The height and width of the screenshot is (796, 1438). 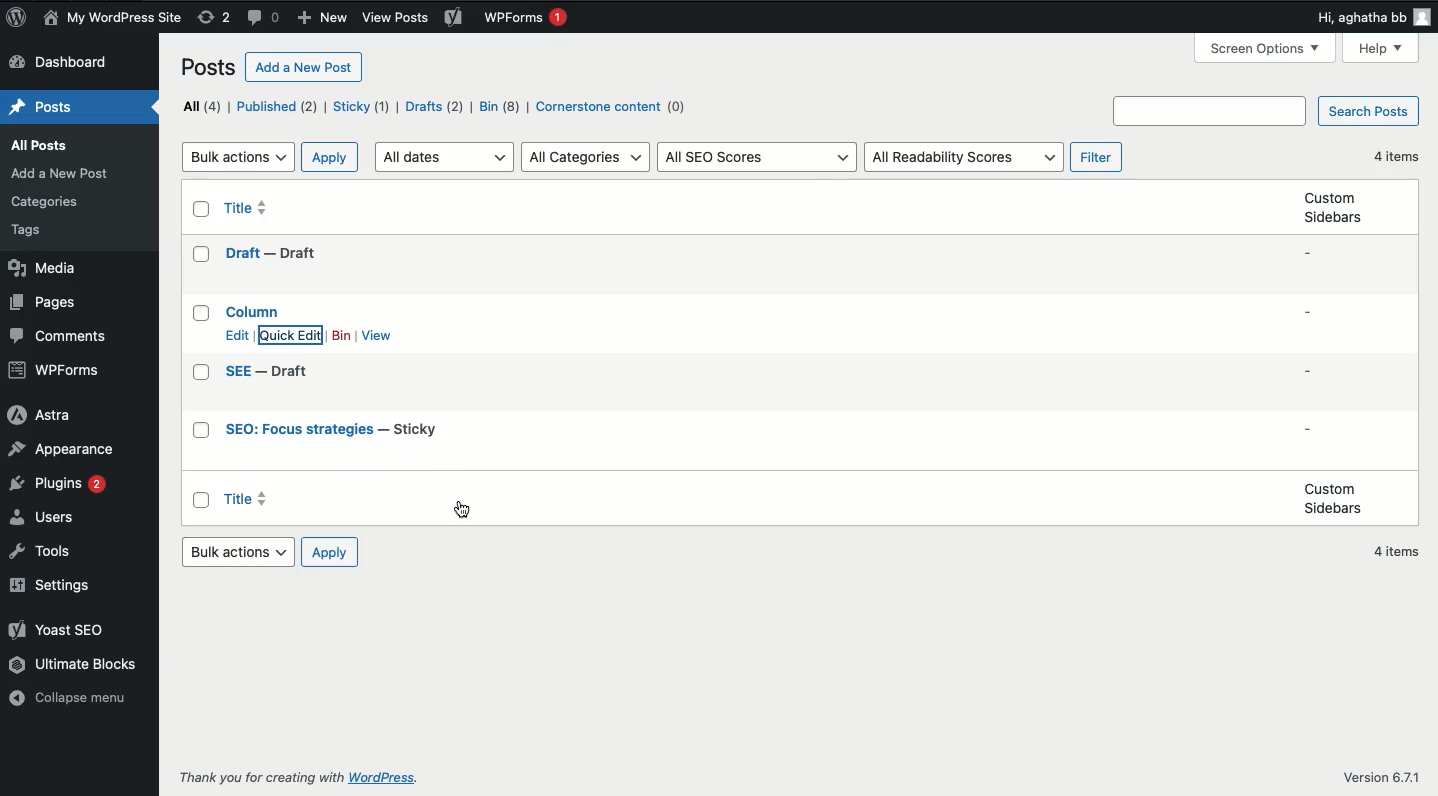 I want to click on Apply, so click(x=332, y=156).